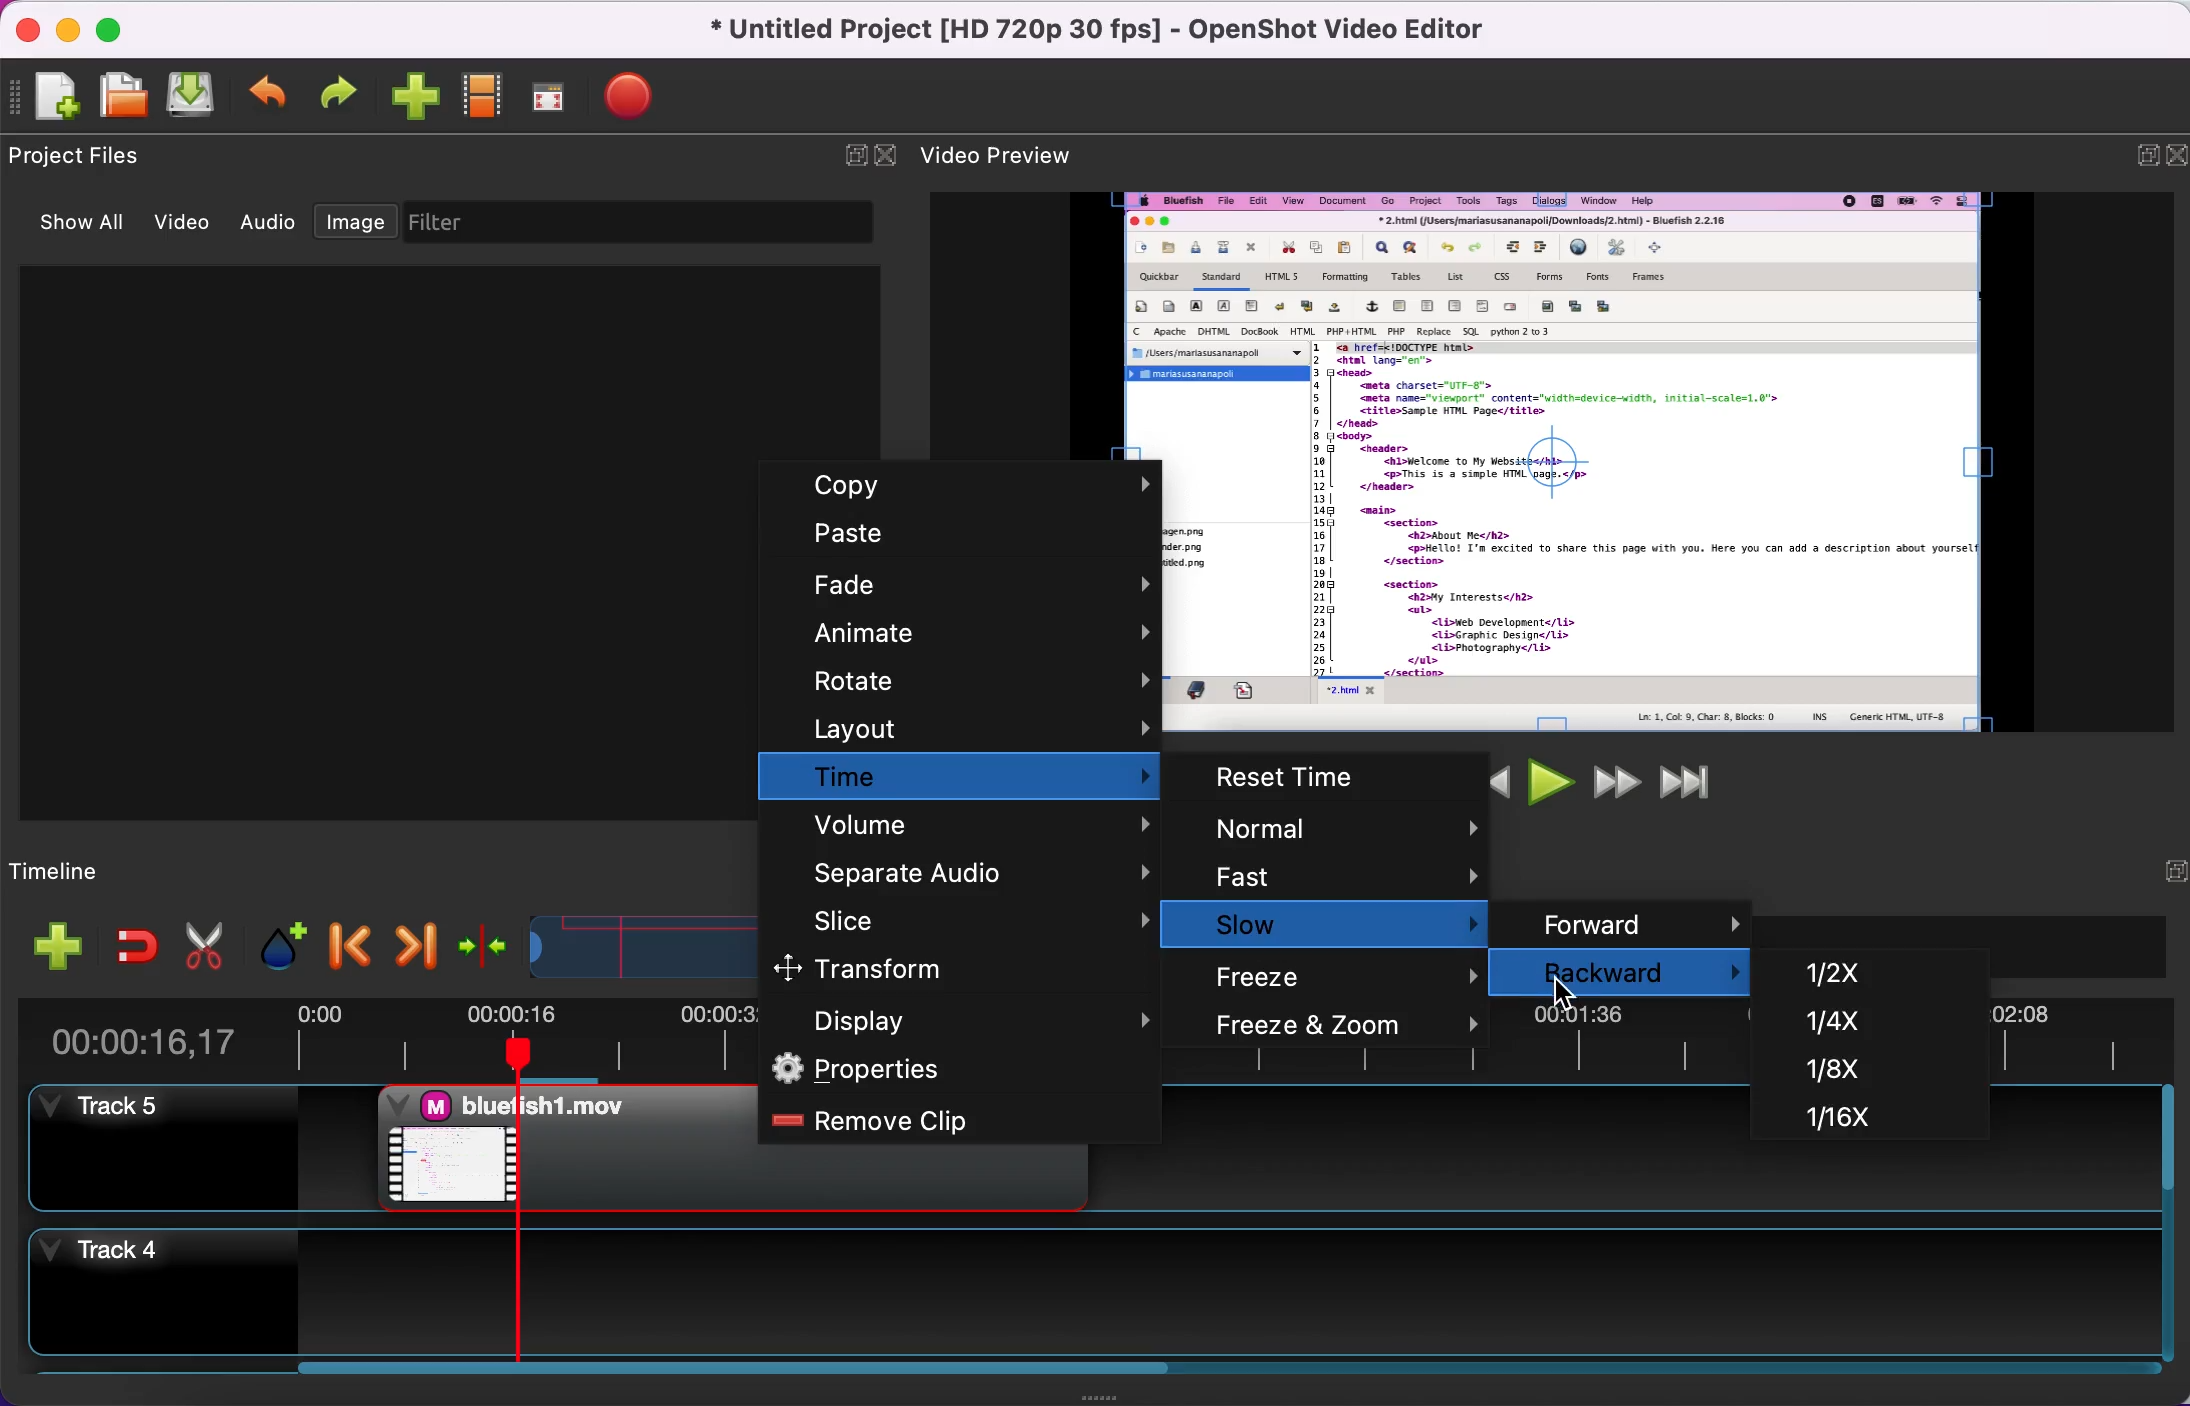 The width and height of the screenshot is (2190, 1406). What do you see at coordinates (114, 867) in the screenshot?
I see `timeline` at bounding box center [114, 867].